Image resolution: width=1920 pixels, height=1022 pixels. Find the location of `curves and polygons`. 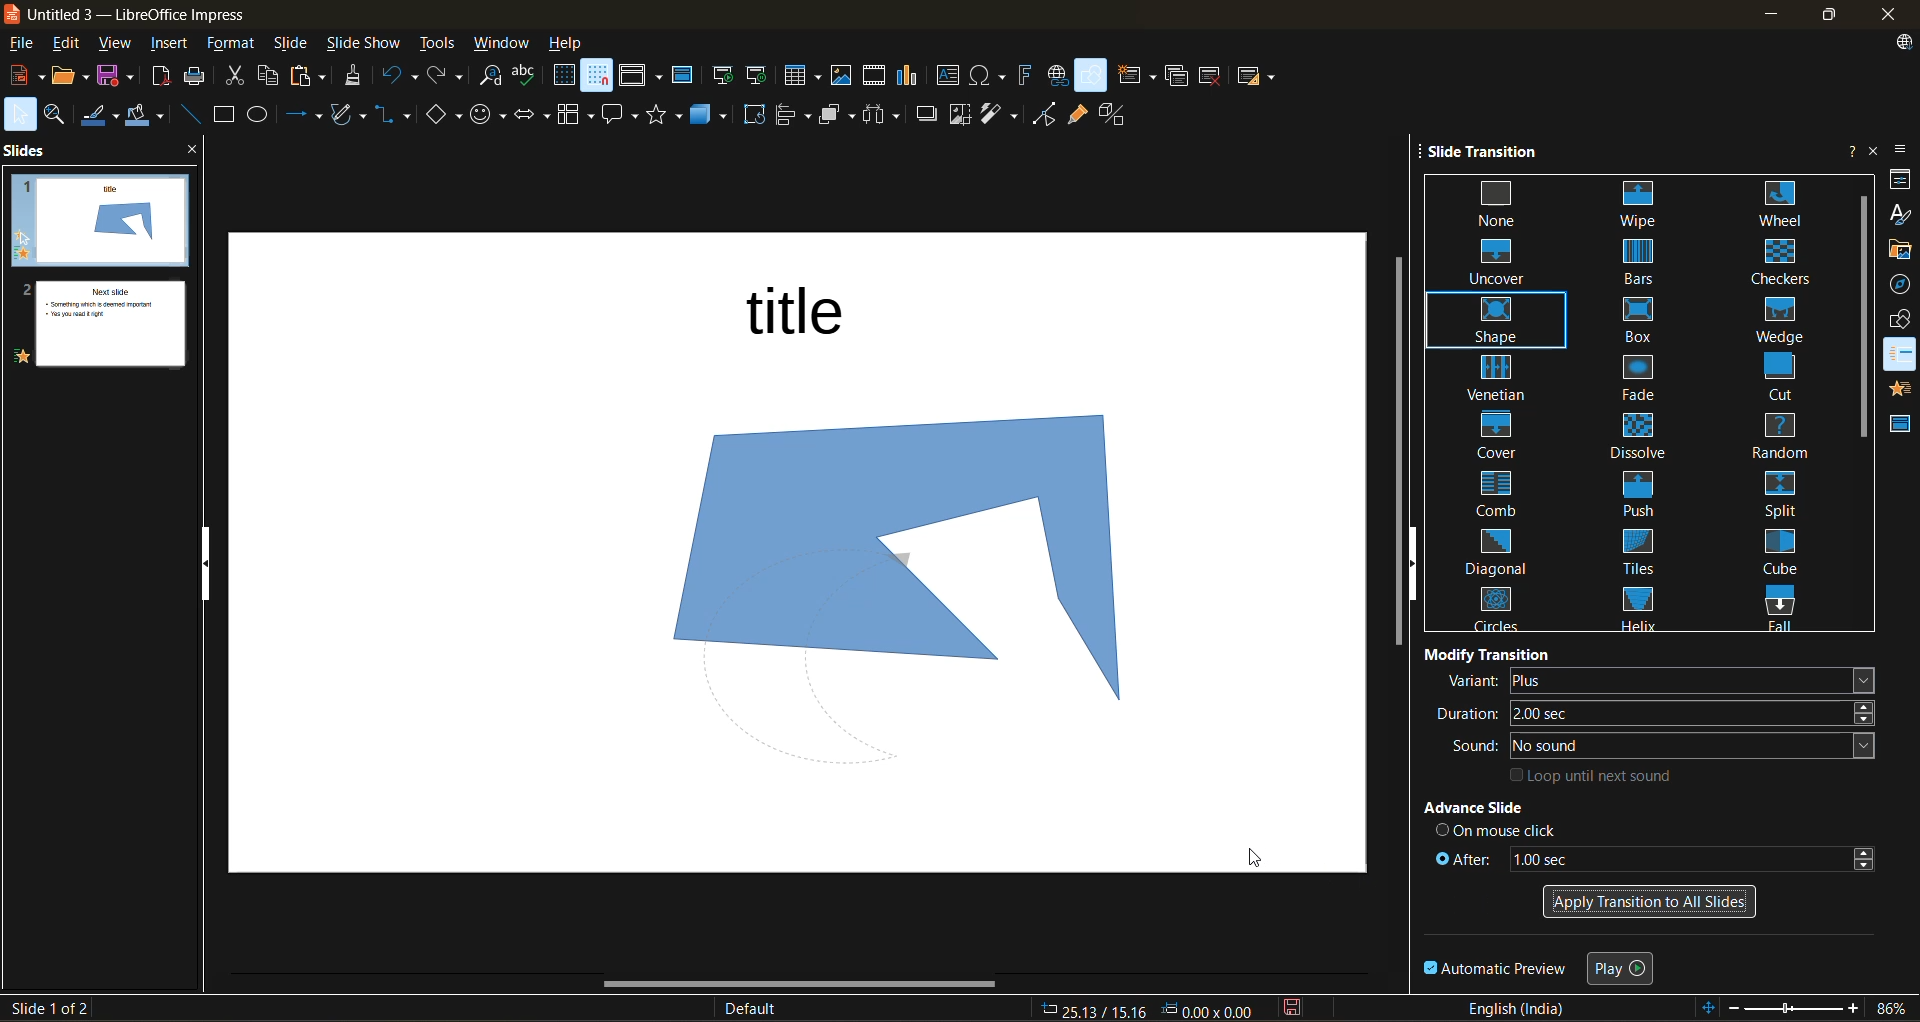

curves and polygons is located at coordinates (348, 116).